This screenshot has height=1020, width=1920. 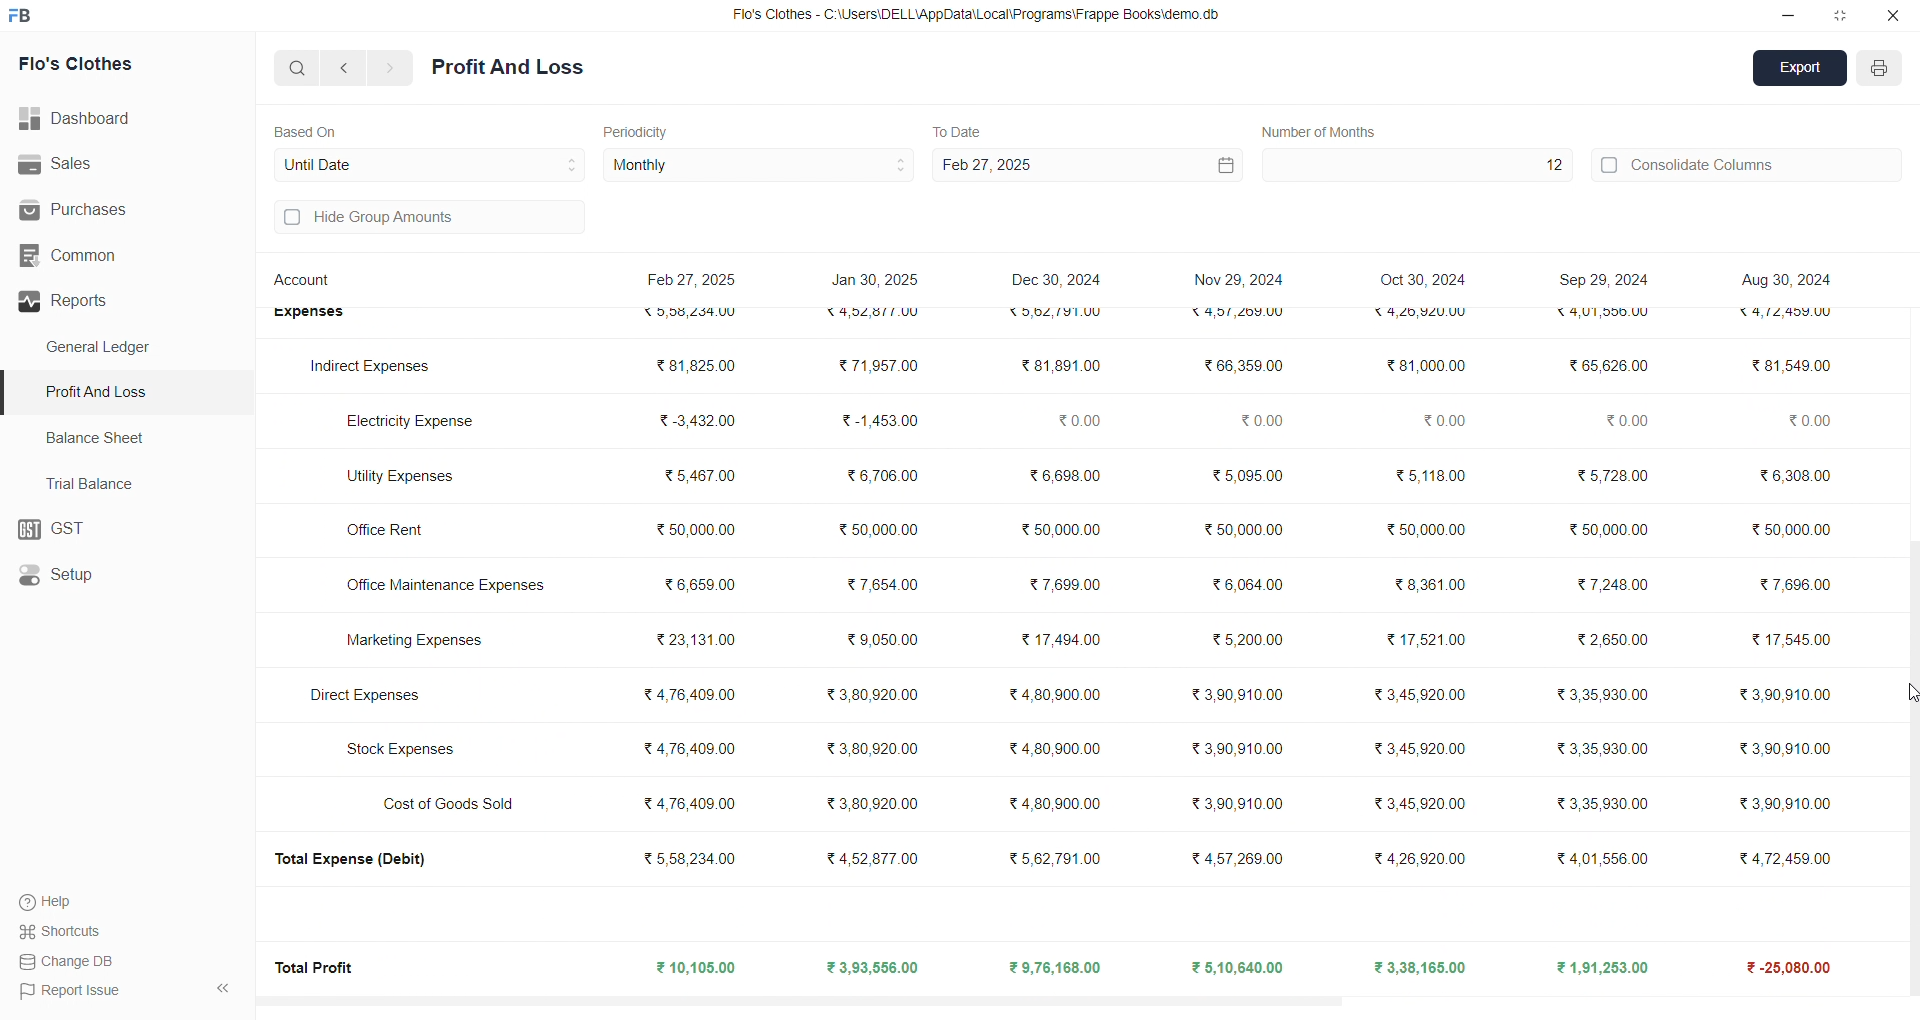 What do you see at coordinates (1748, 162) in the screenshot?
I see `Consolidate Columns` at bounding box center [1748, 162].